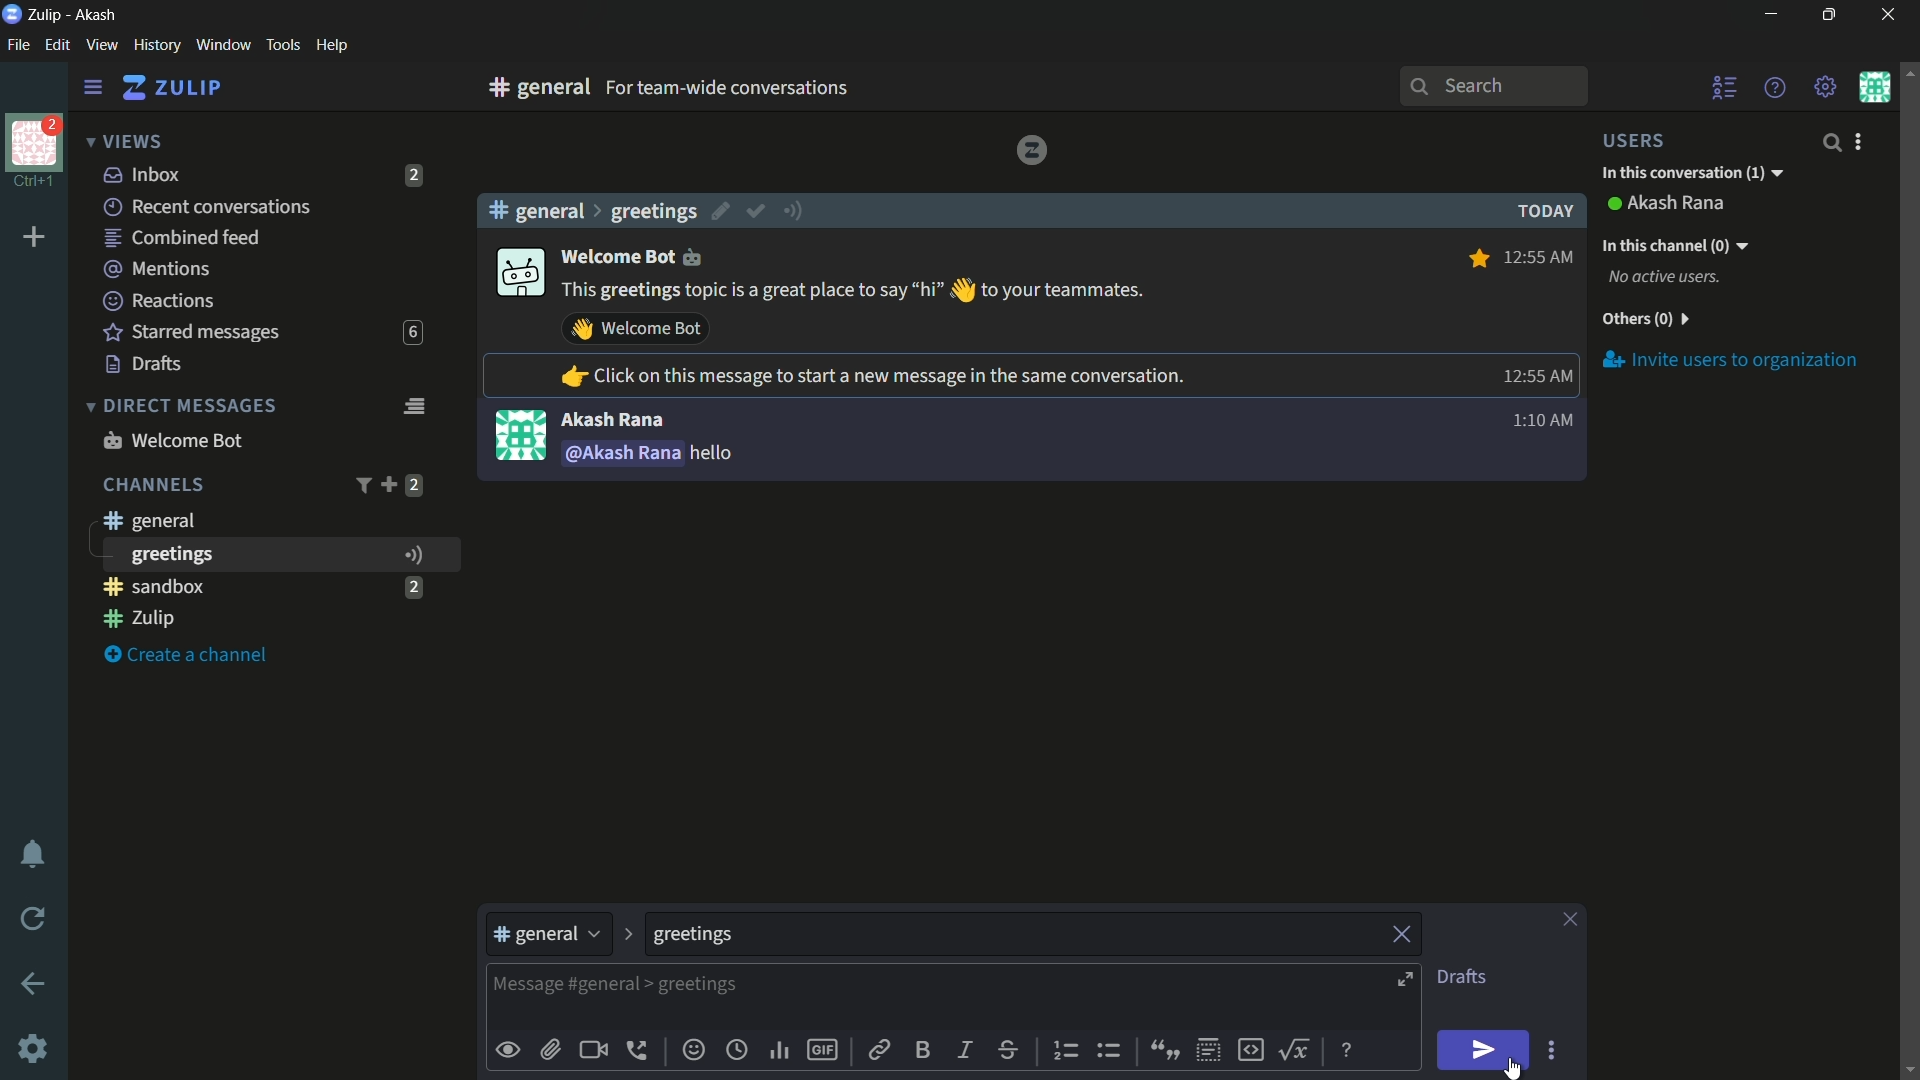 This screenshot has width=1920, height=1080. Describe the element at coordinates (93, 88) in the screenshot. I see `settings` at that location.